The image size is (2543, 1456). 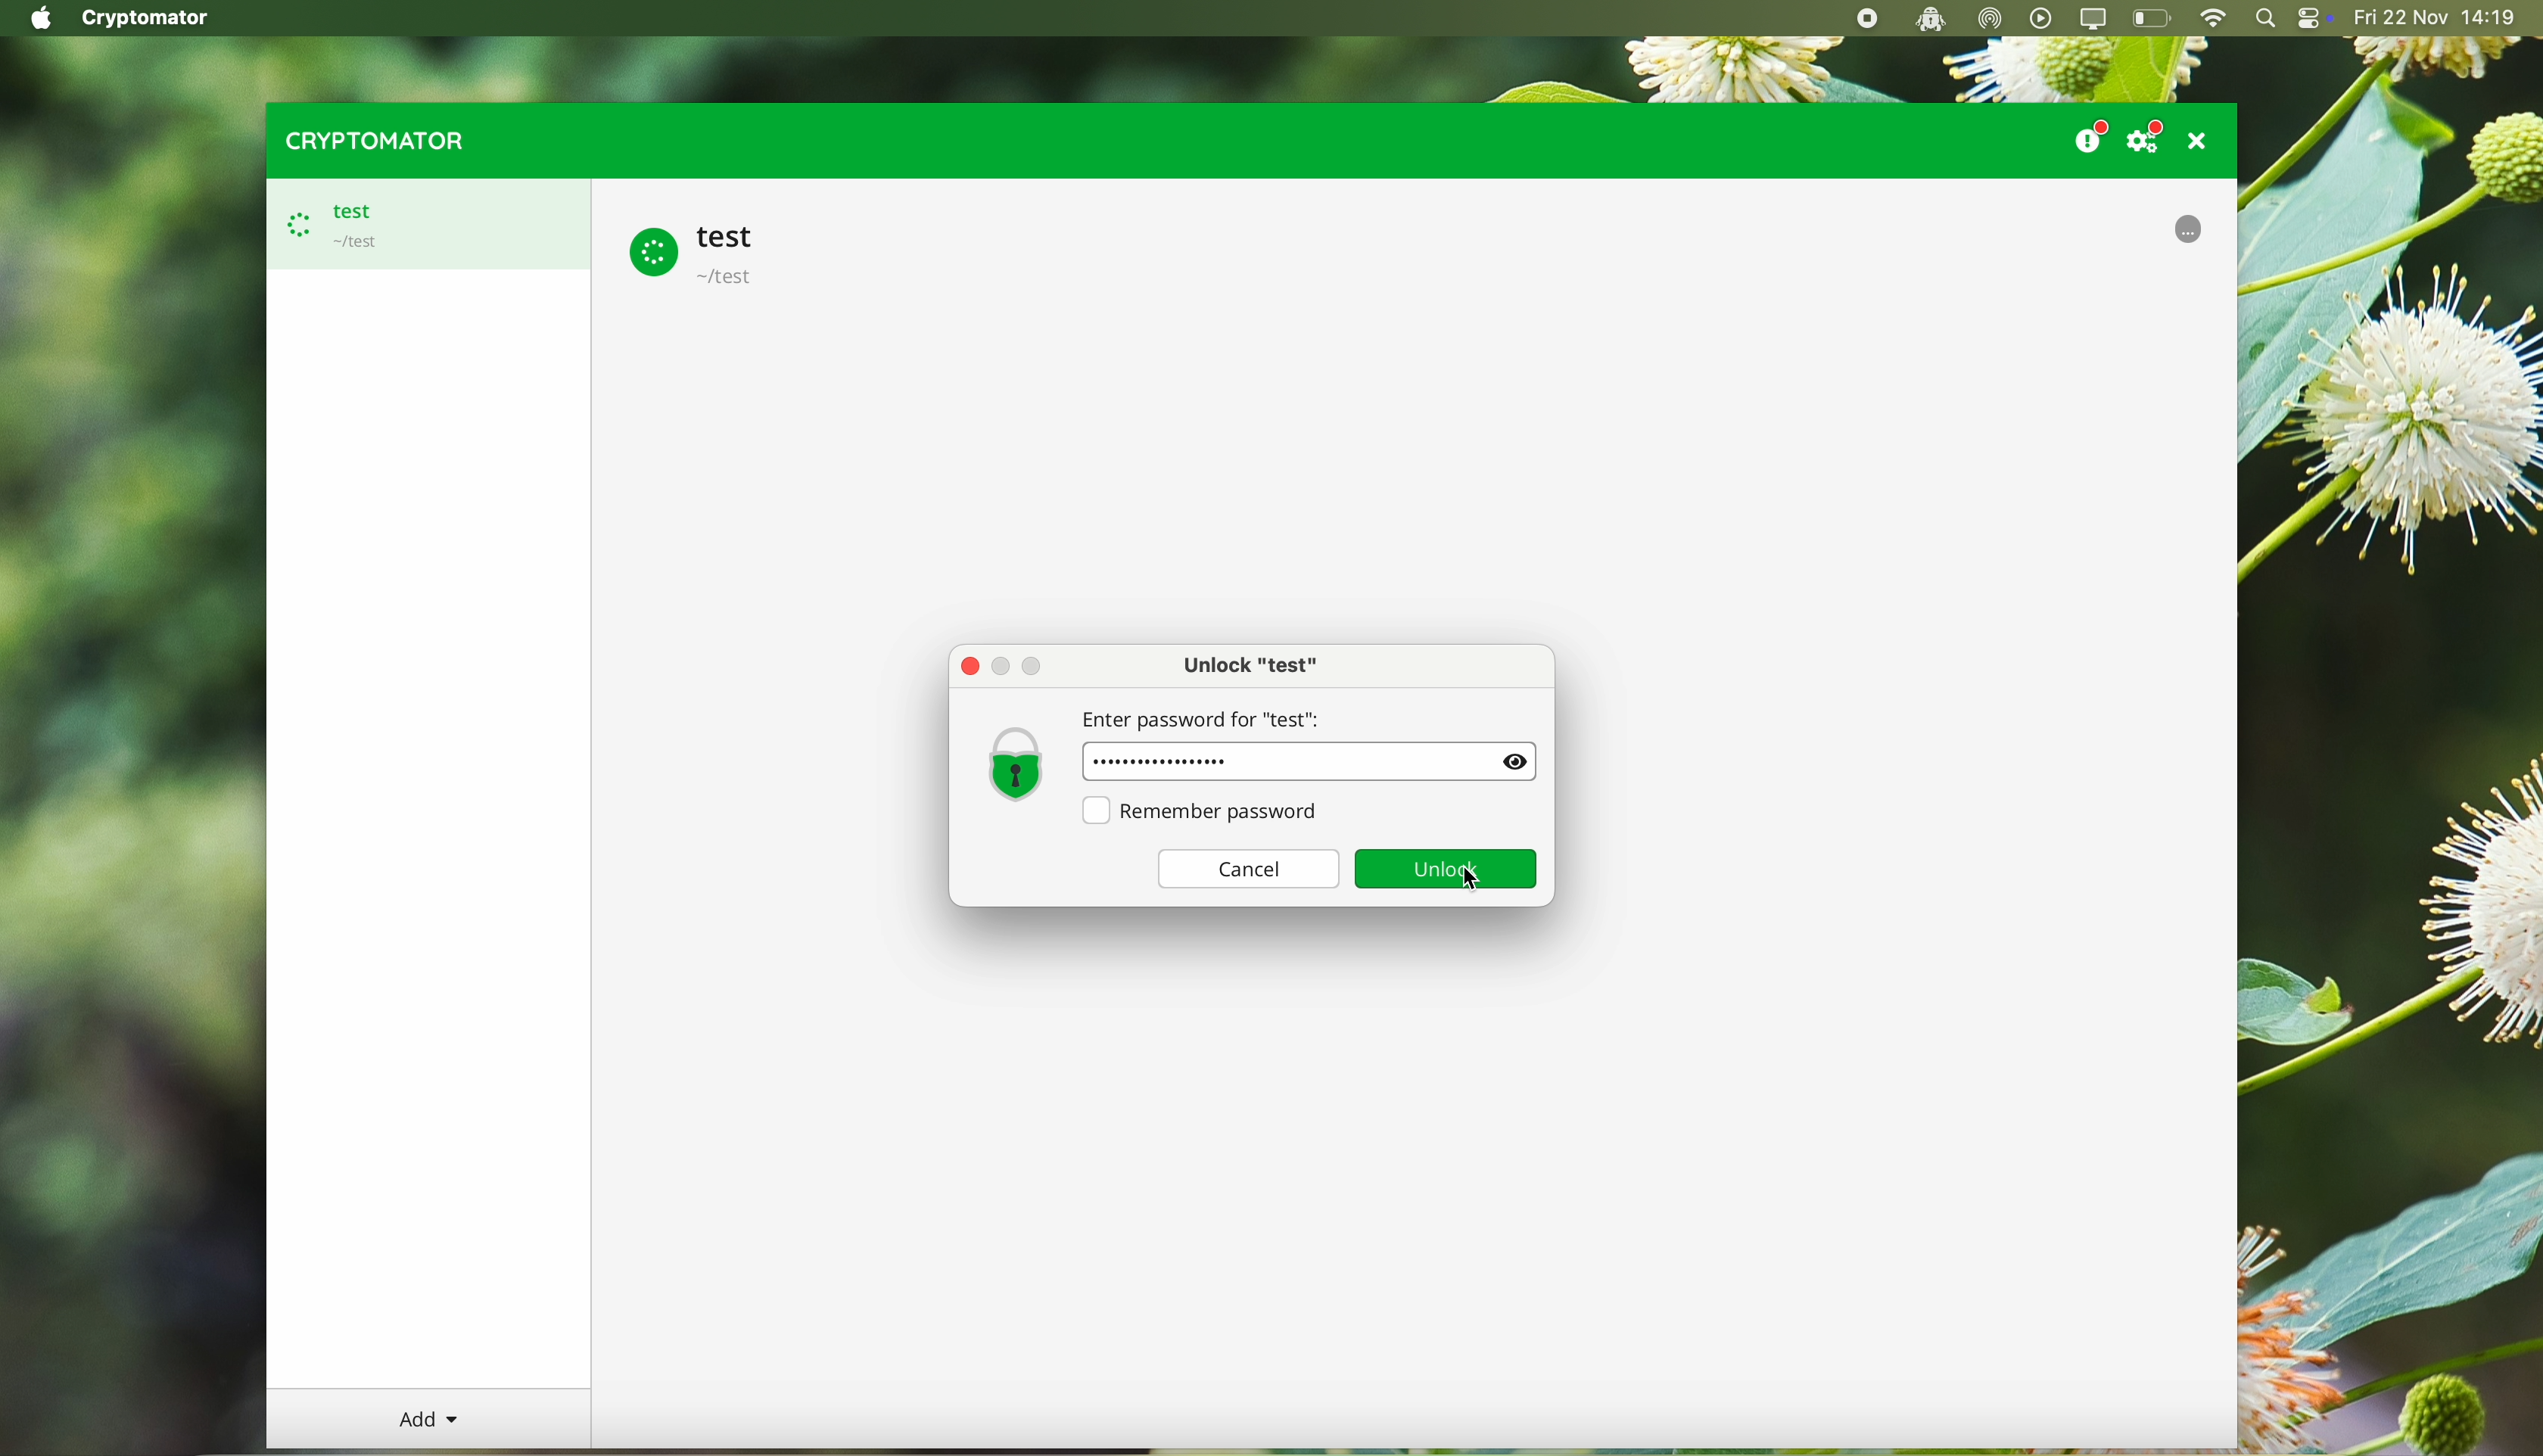 I want to click on enter password for "test", so click(x=1295, y=720).